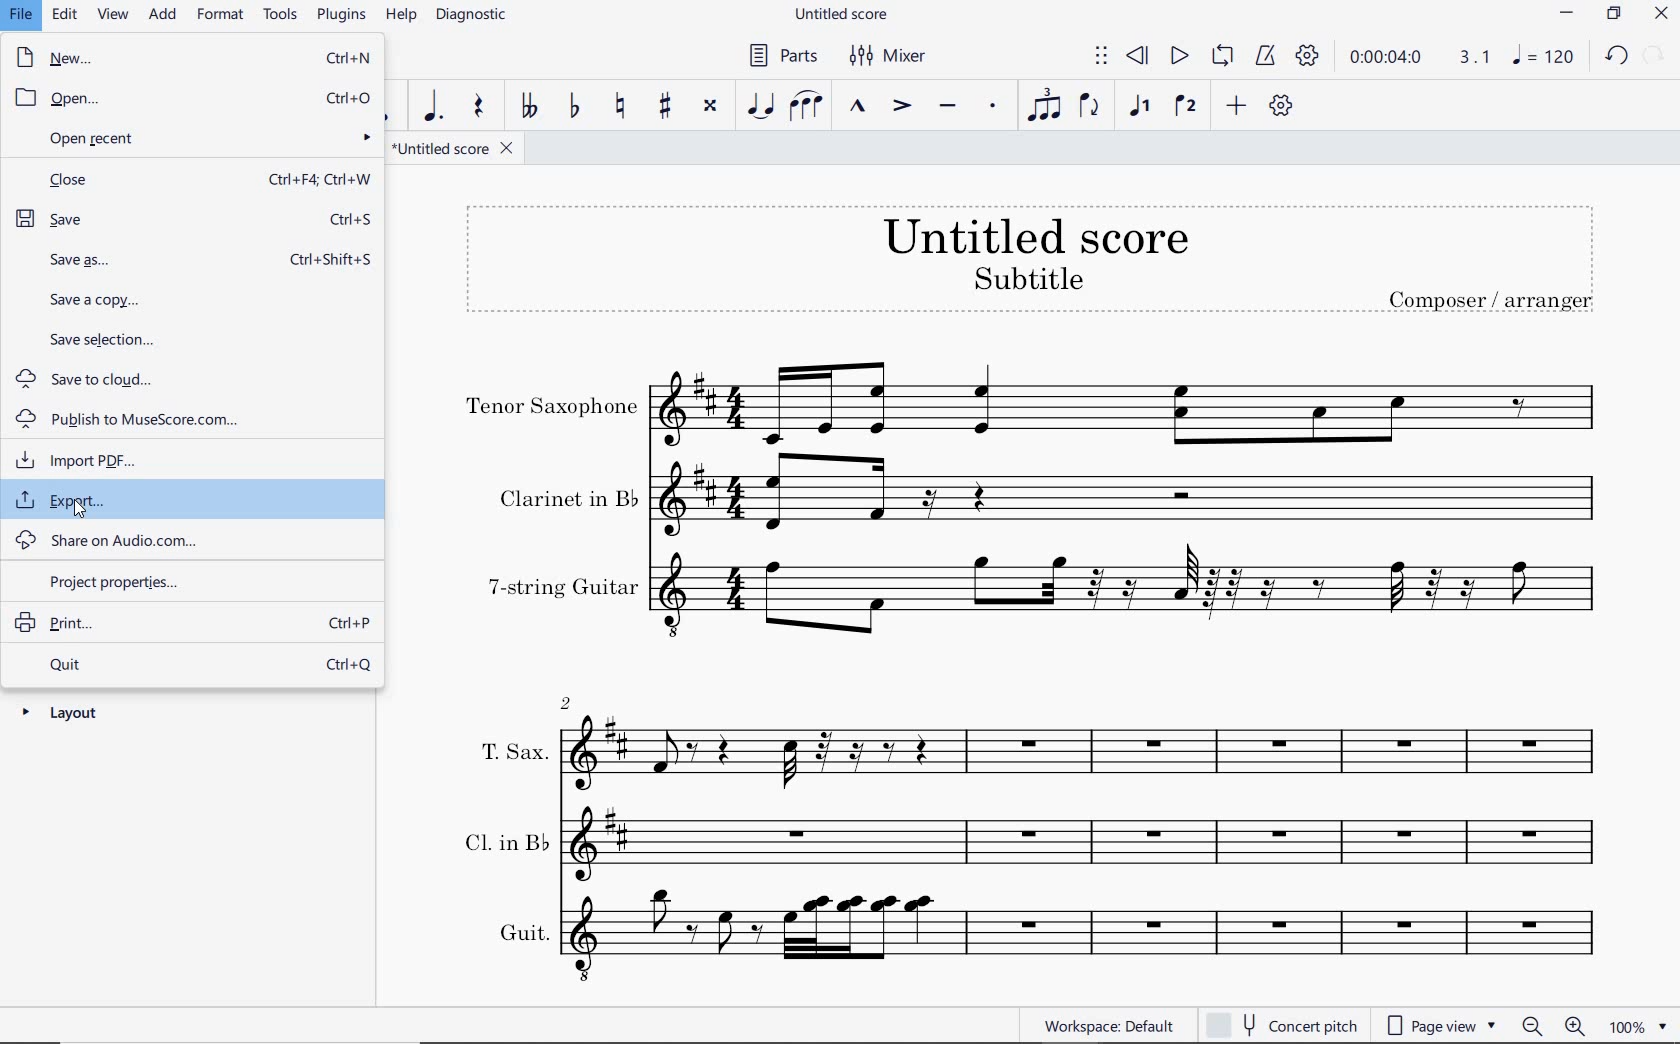 The height and width of the screenshot is (1044, 1680). Describe the element at coordinates (1552, 1025) in the screenshot. I see `zoom in or zoom out` at that location.